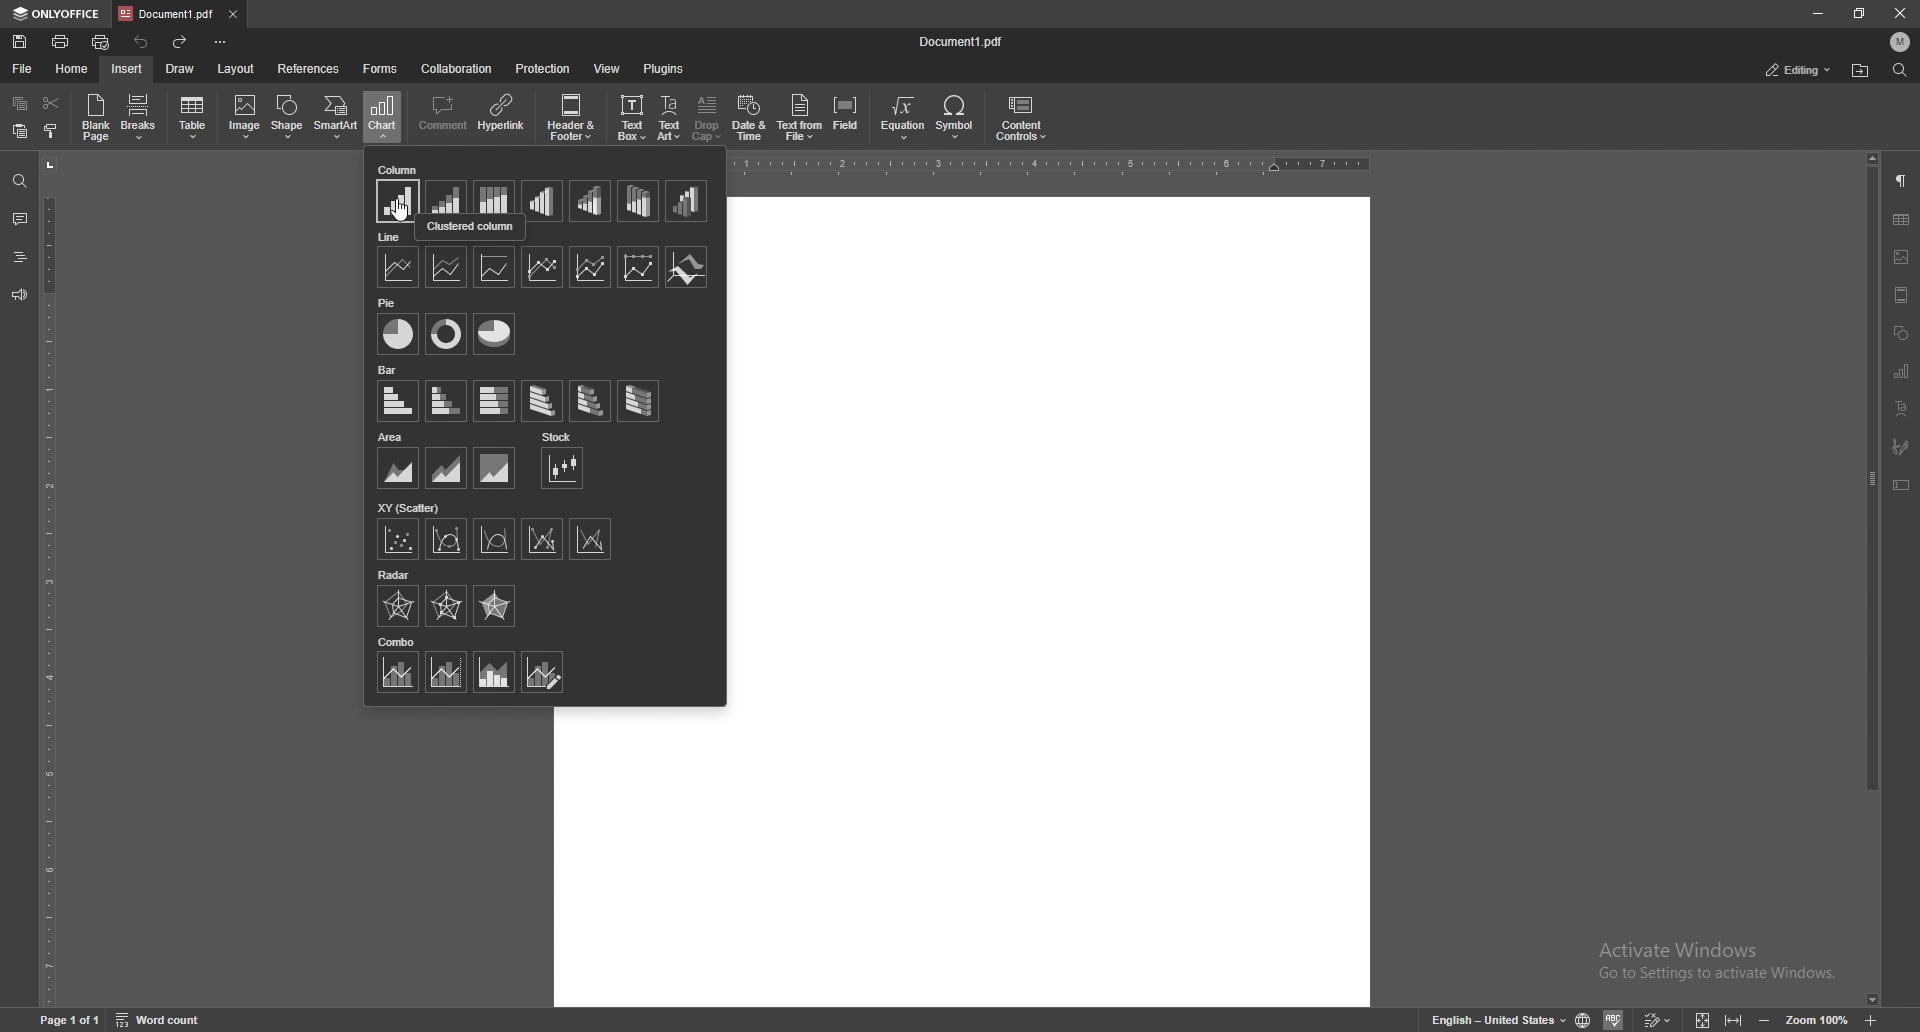  Describe the element at coordinates (1903, 371) in the screenshot. I see `chart` at that location.